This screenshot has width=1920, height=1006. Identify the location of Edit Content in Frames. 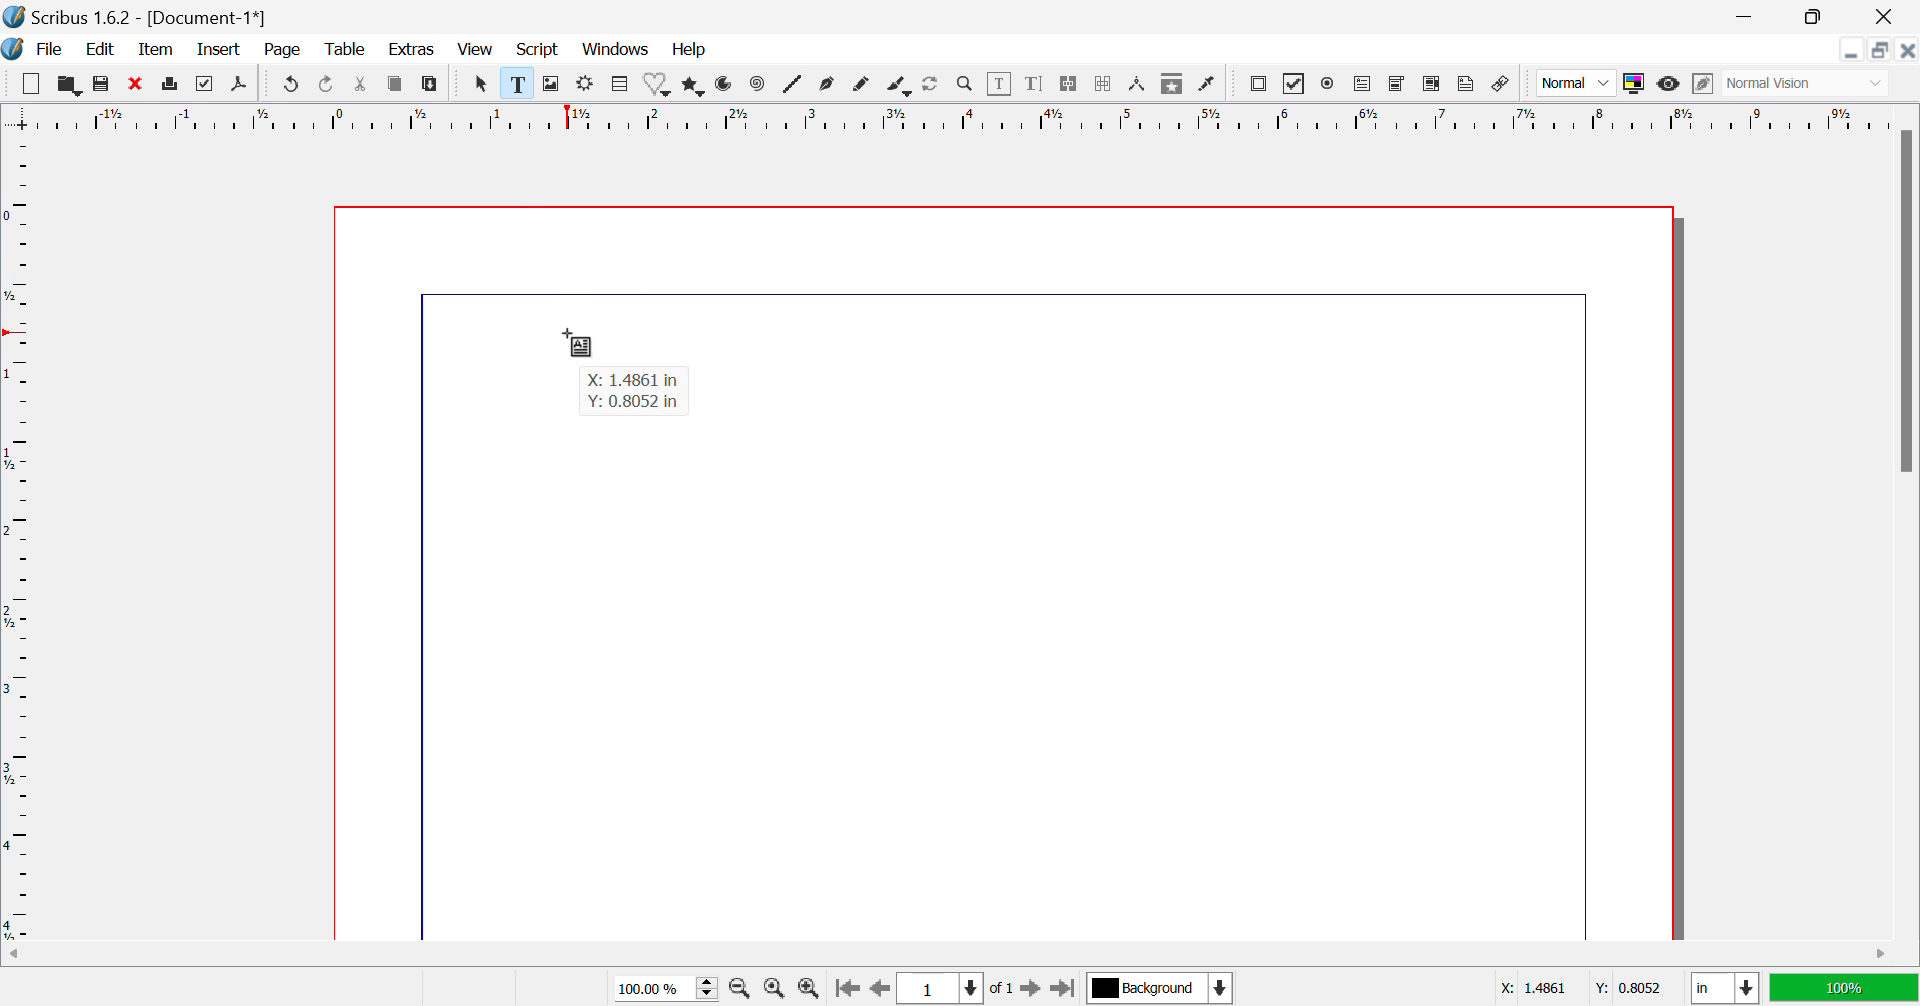
(1003, 84).